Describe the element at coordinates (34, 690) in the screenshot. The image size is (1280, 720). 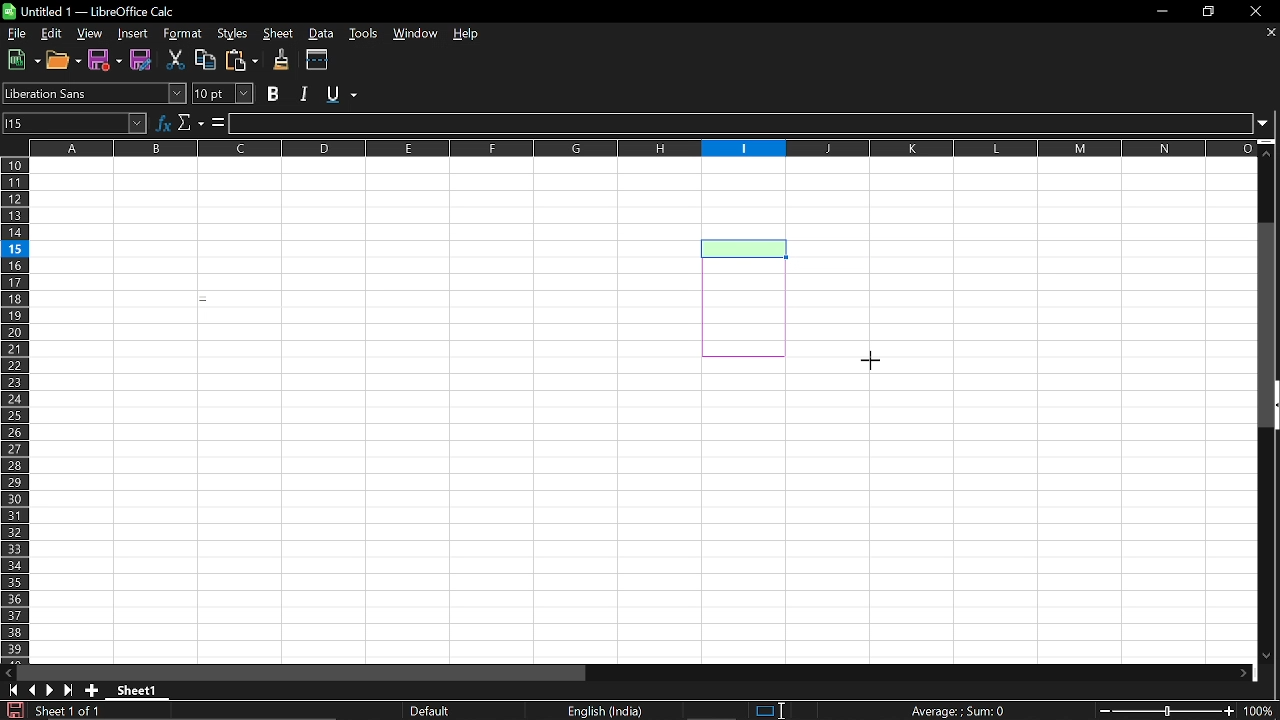
I see `Previous page` at that location.